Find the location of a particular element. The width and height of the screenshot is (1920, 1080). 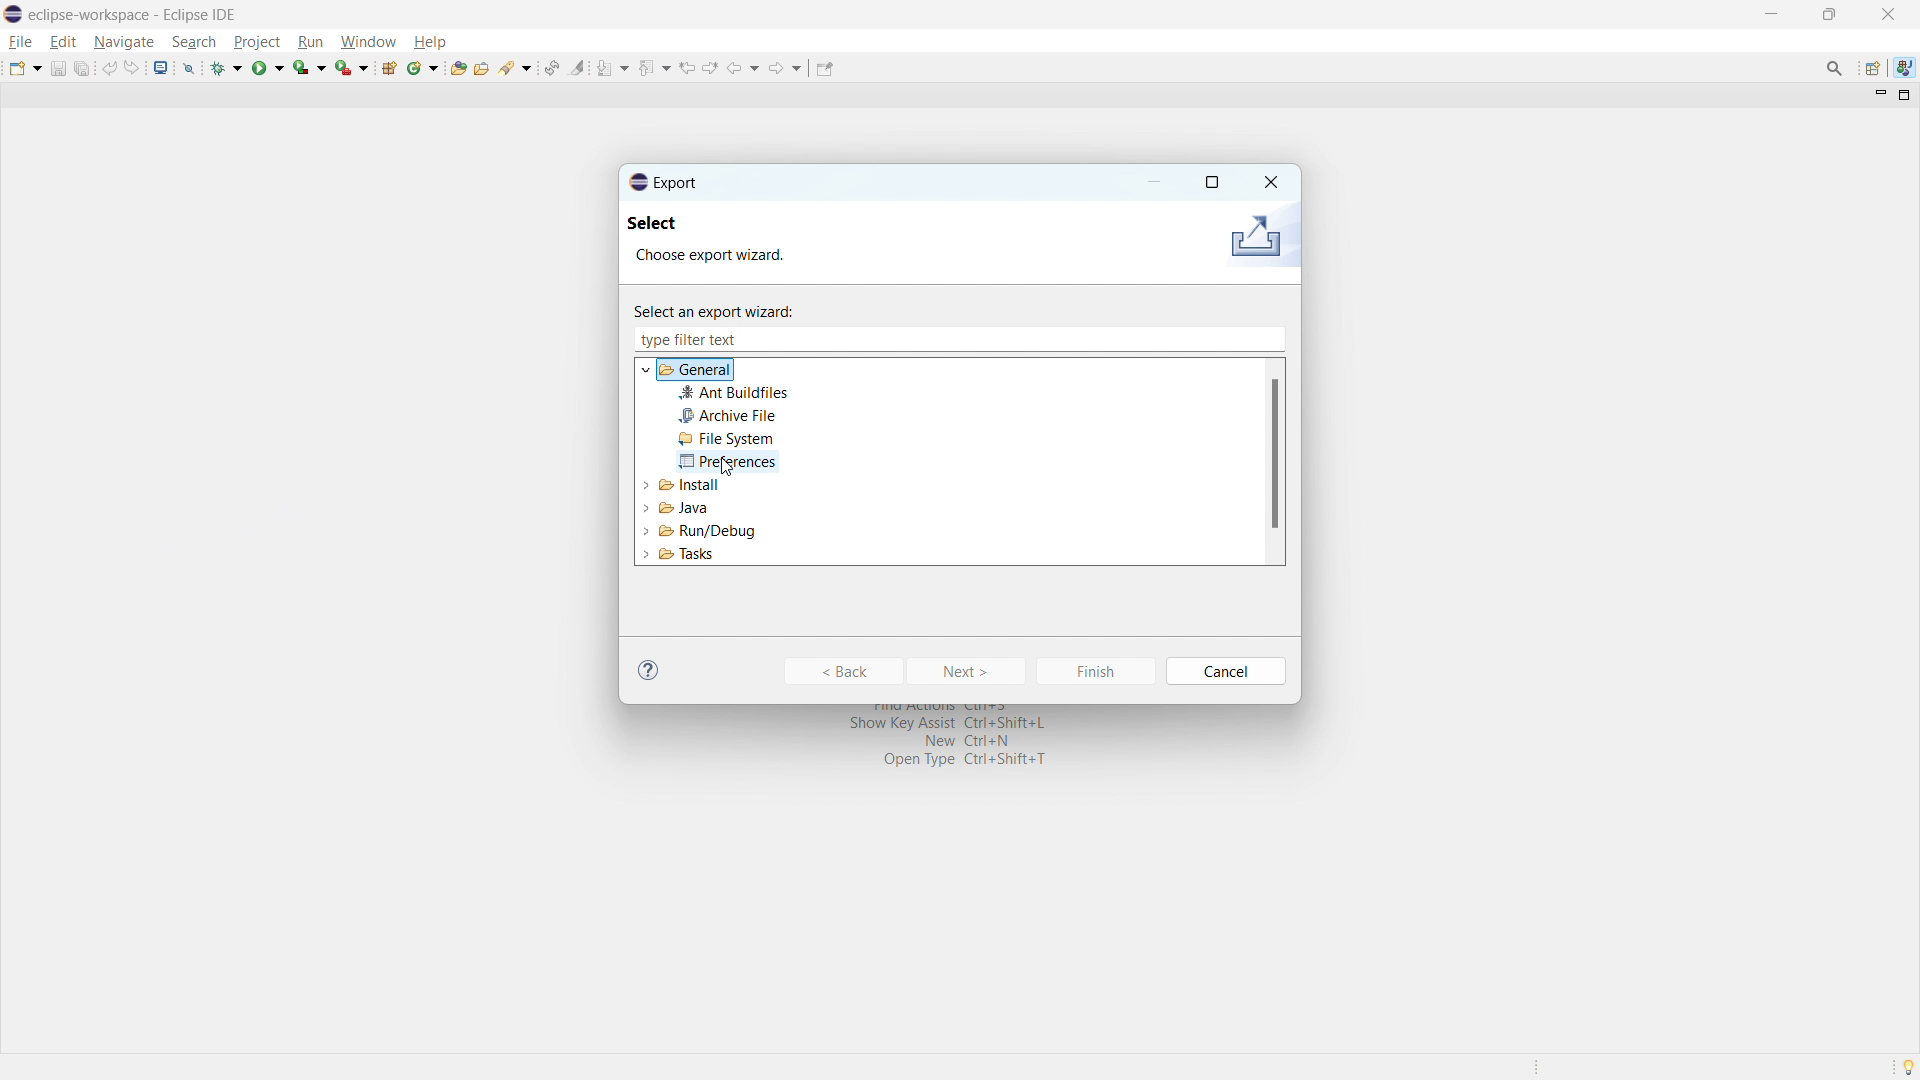

close is located at coordinates (1887, 14).